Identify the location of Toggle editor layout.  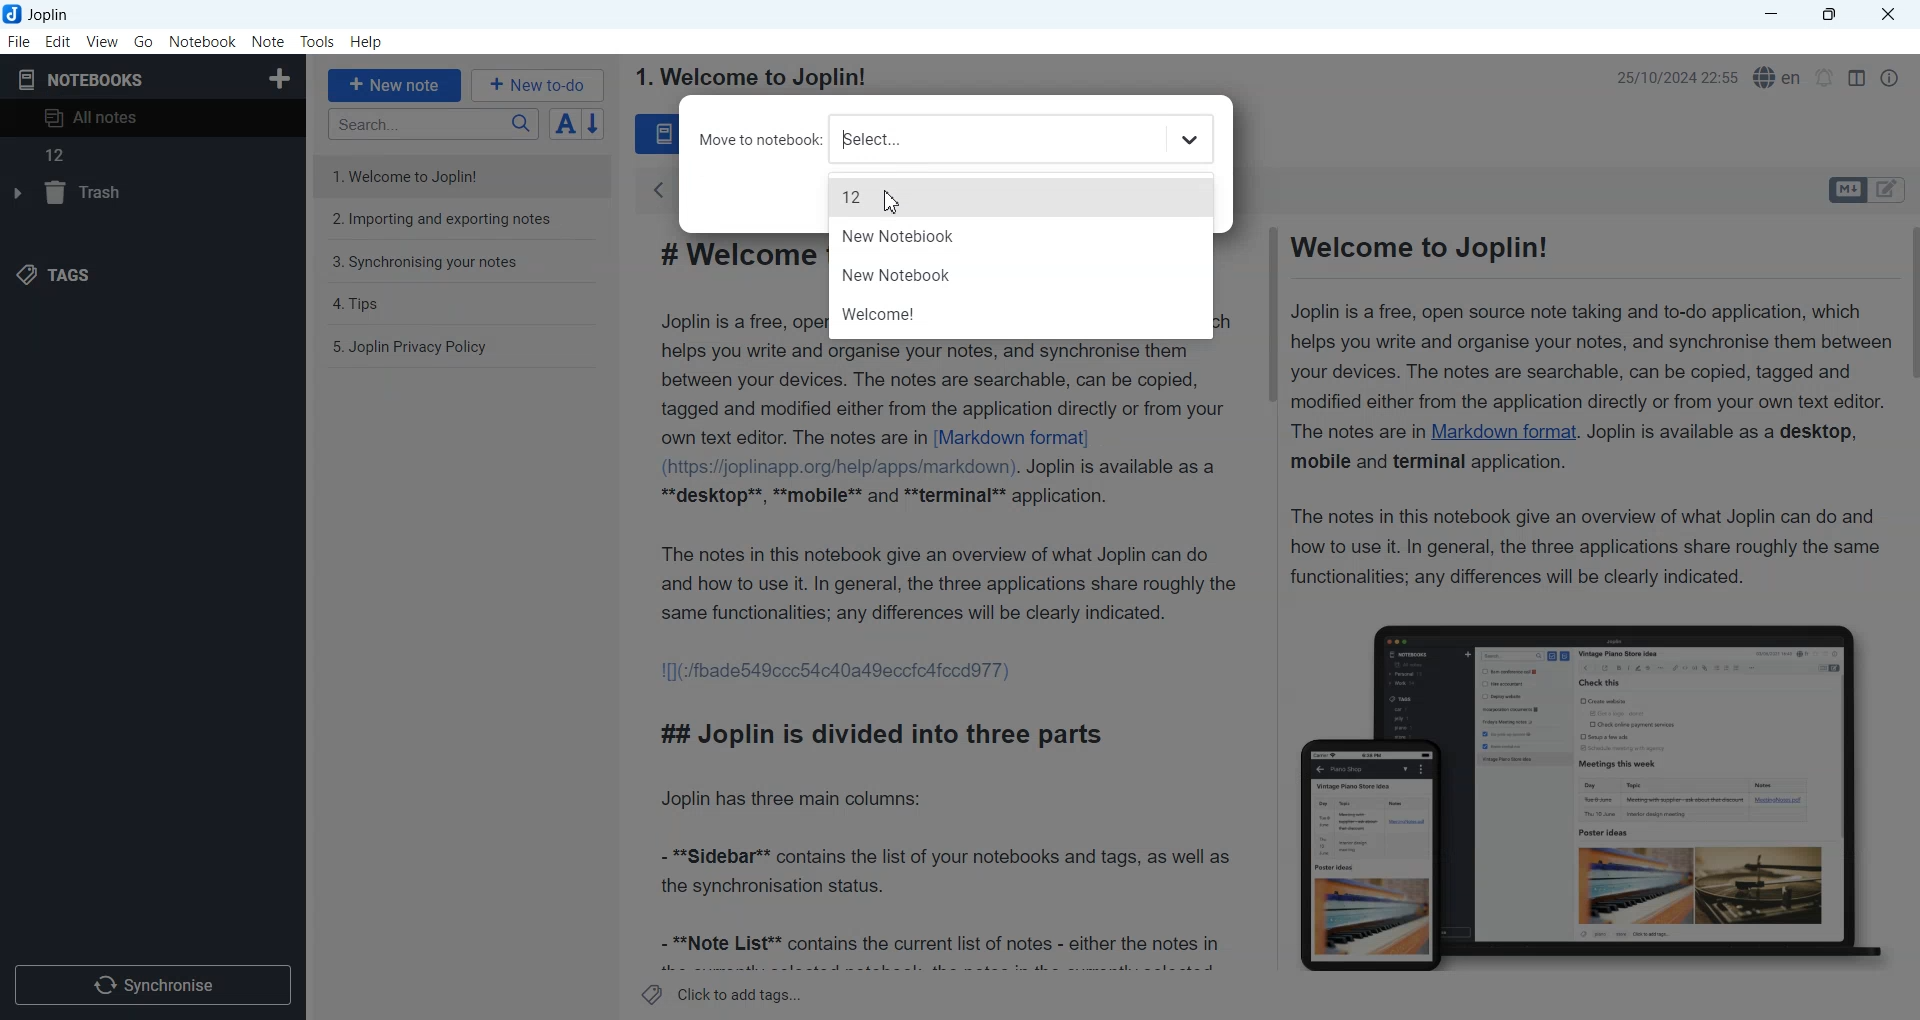
(1856, 78).